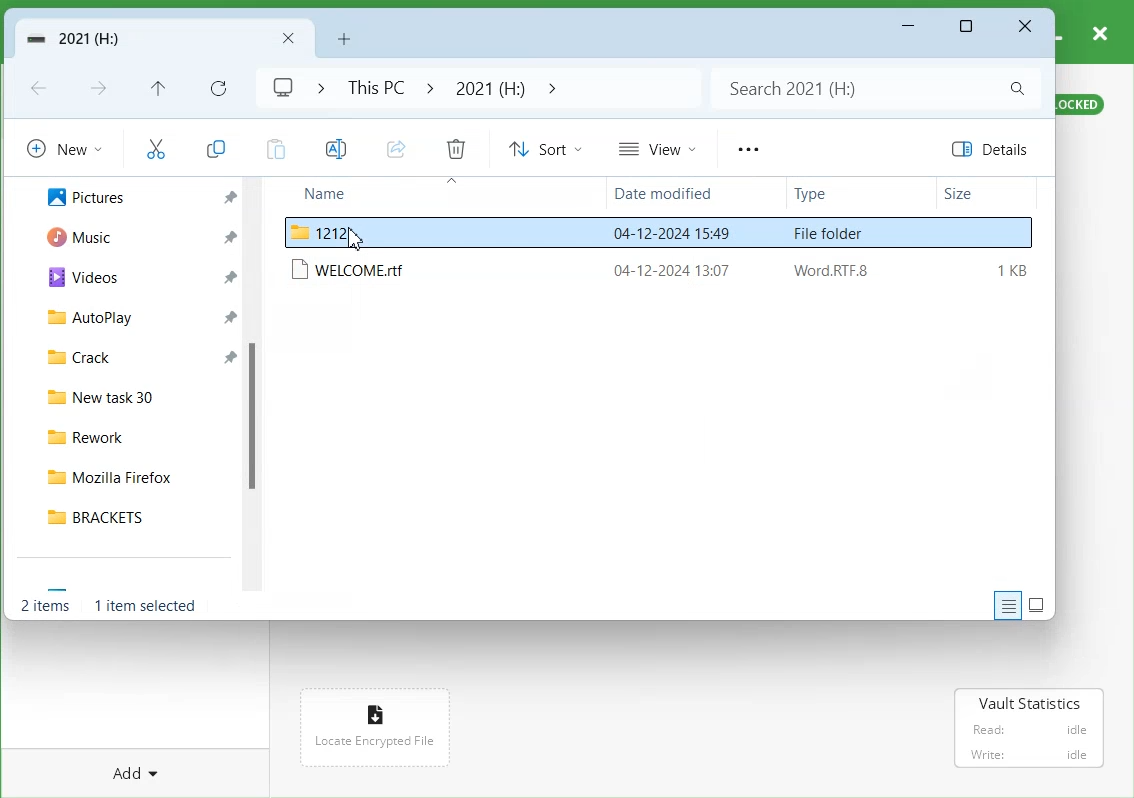 Image resolution: width=1134 pixels, height=798 pixels. I want to click on Pin a file, so click(229, 276).